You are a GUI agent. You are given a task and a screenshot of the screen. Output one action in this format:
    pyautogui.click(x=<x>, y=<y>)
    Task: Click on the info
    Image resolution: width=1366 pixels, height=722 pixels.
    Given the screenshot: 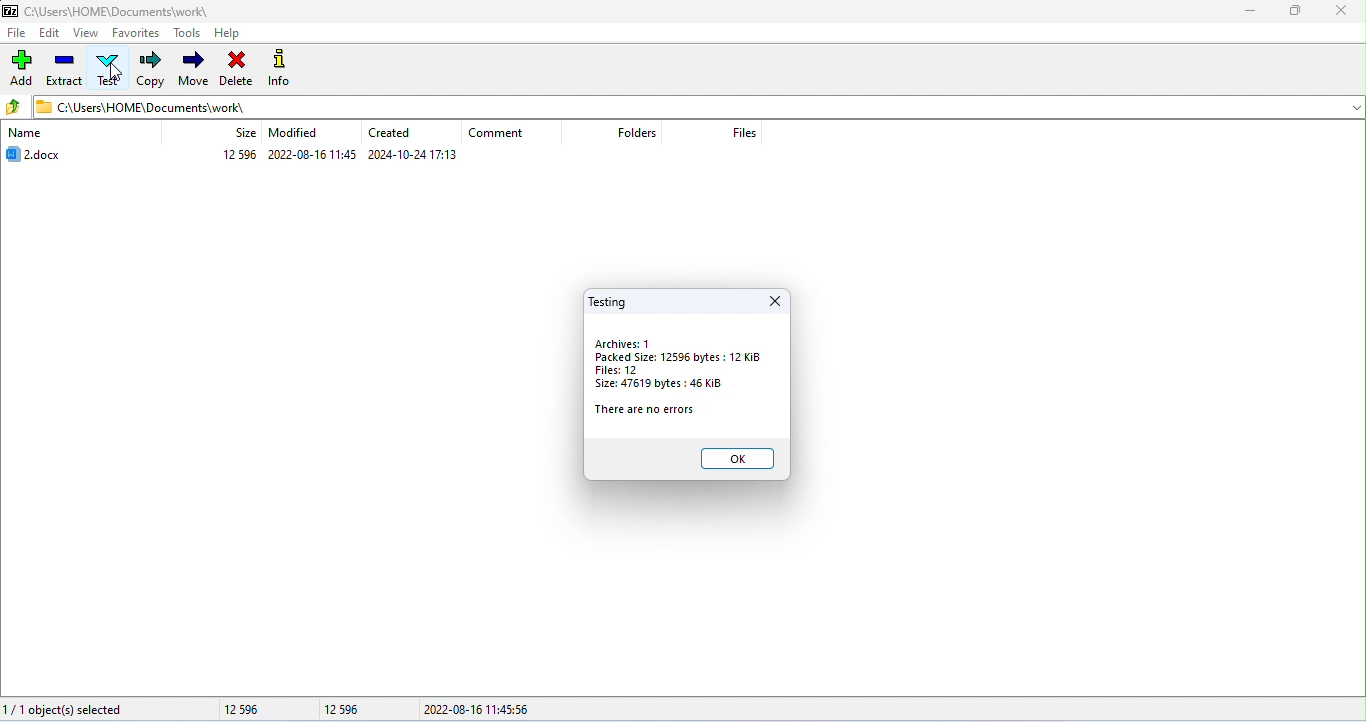 What is the action you would take?
    pyautogui.click(x=281, y=68)
    